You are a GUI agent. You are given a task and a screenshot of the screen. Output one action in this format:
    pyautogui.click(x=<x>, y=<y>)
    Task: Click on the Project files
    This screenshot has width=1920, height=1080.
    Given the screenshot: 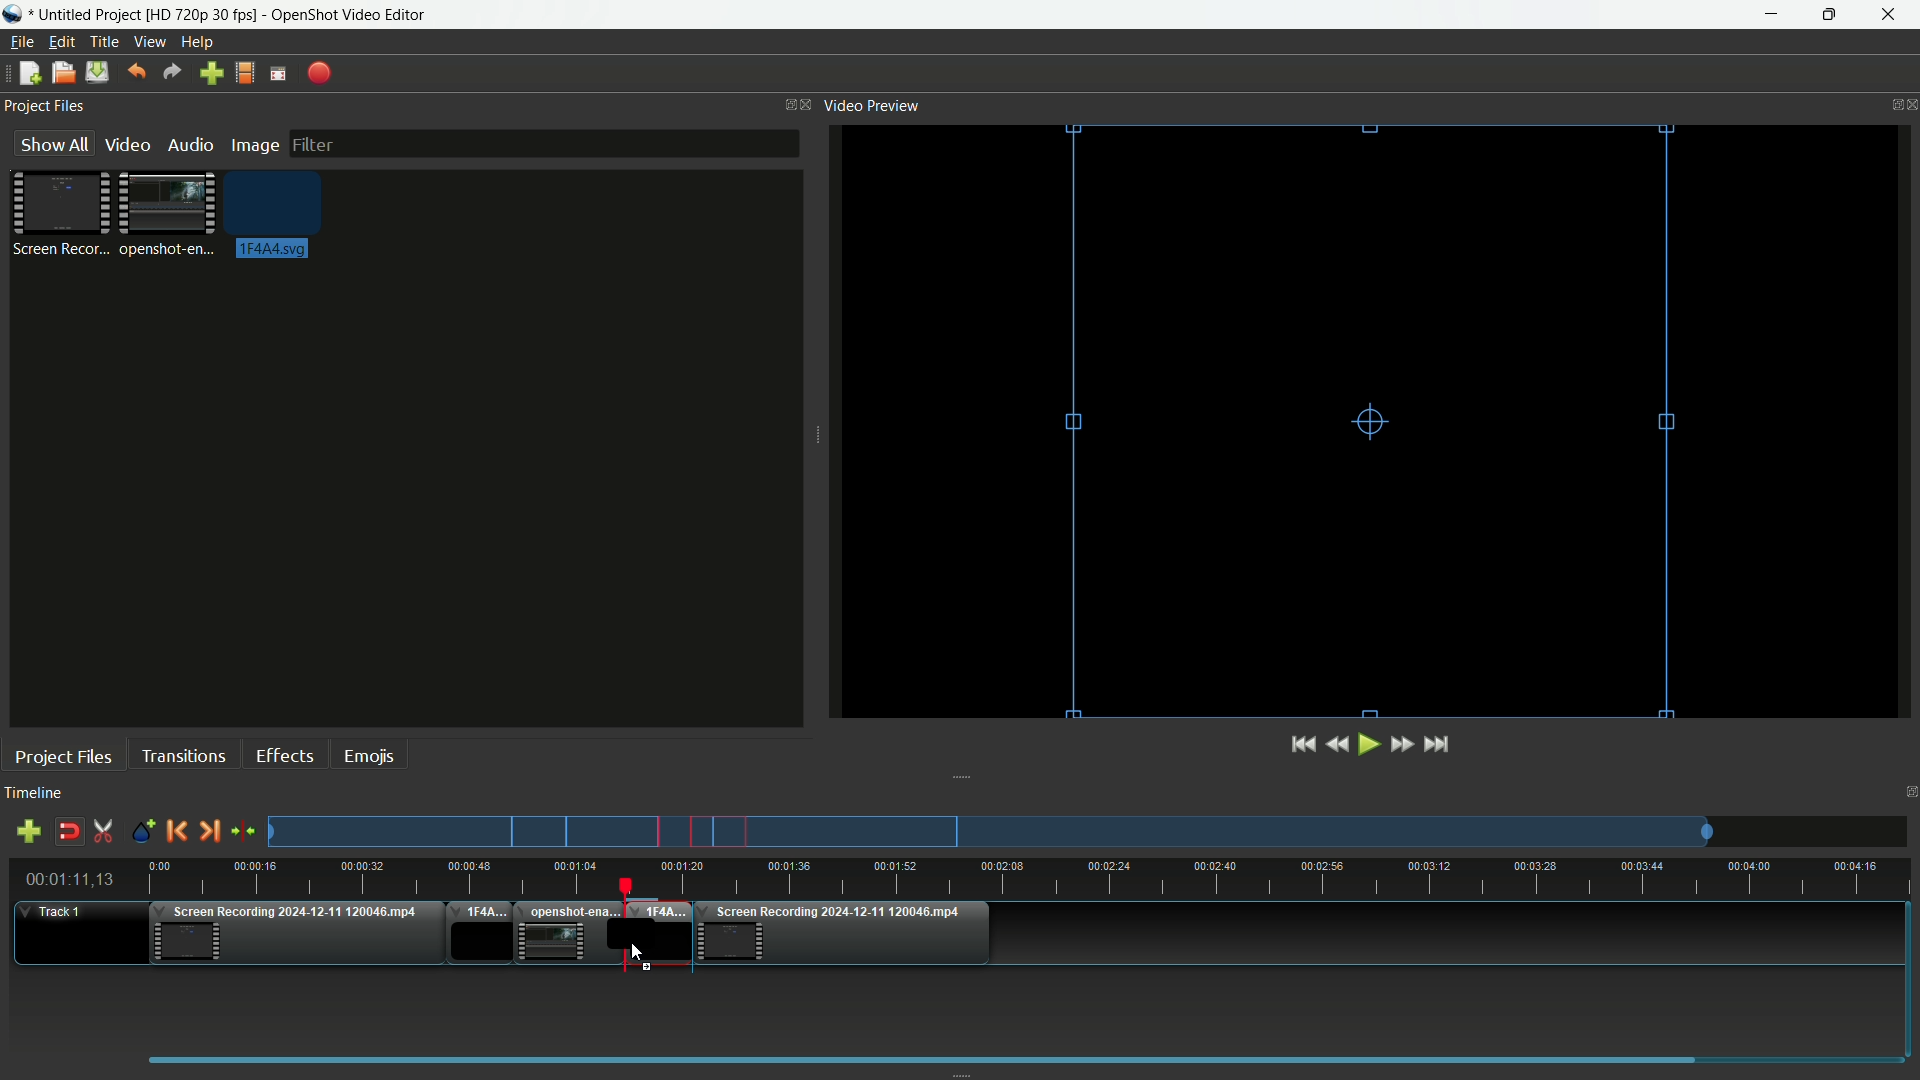 What is the action you would take?
    pyautogui.click(x=44, y=106)
    